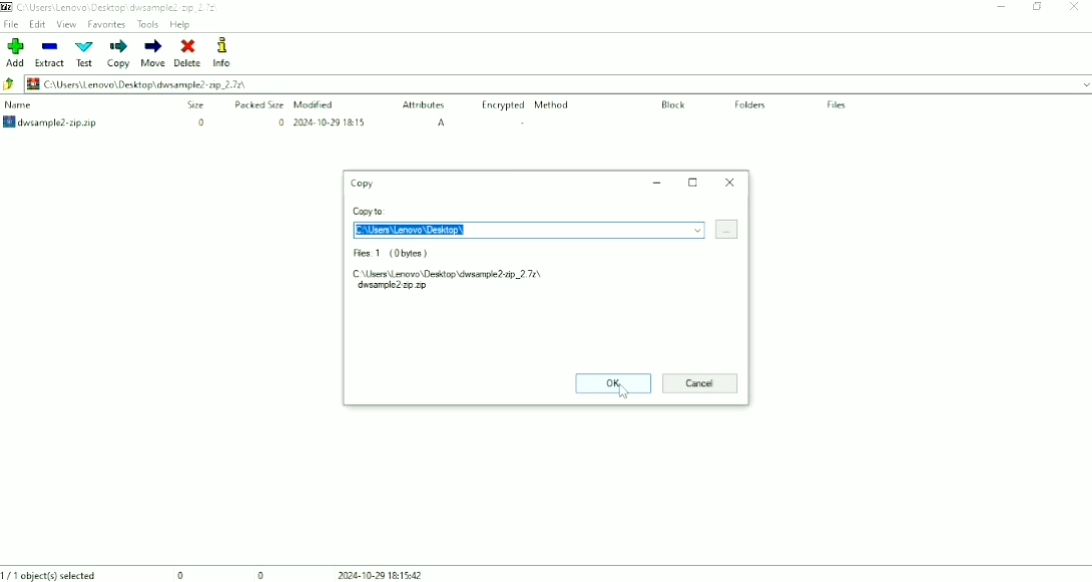 The height and width of the screenshot is (582, 1092). Describe the element at coordinates (657, 182) in the screenshot. I see `Minimize` at that location.